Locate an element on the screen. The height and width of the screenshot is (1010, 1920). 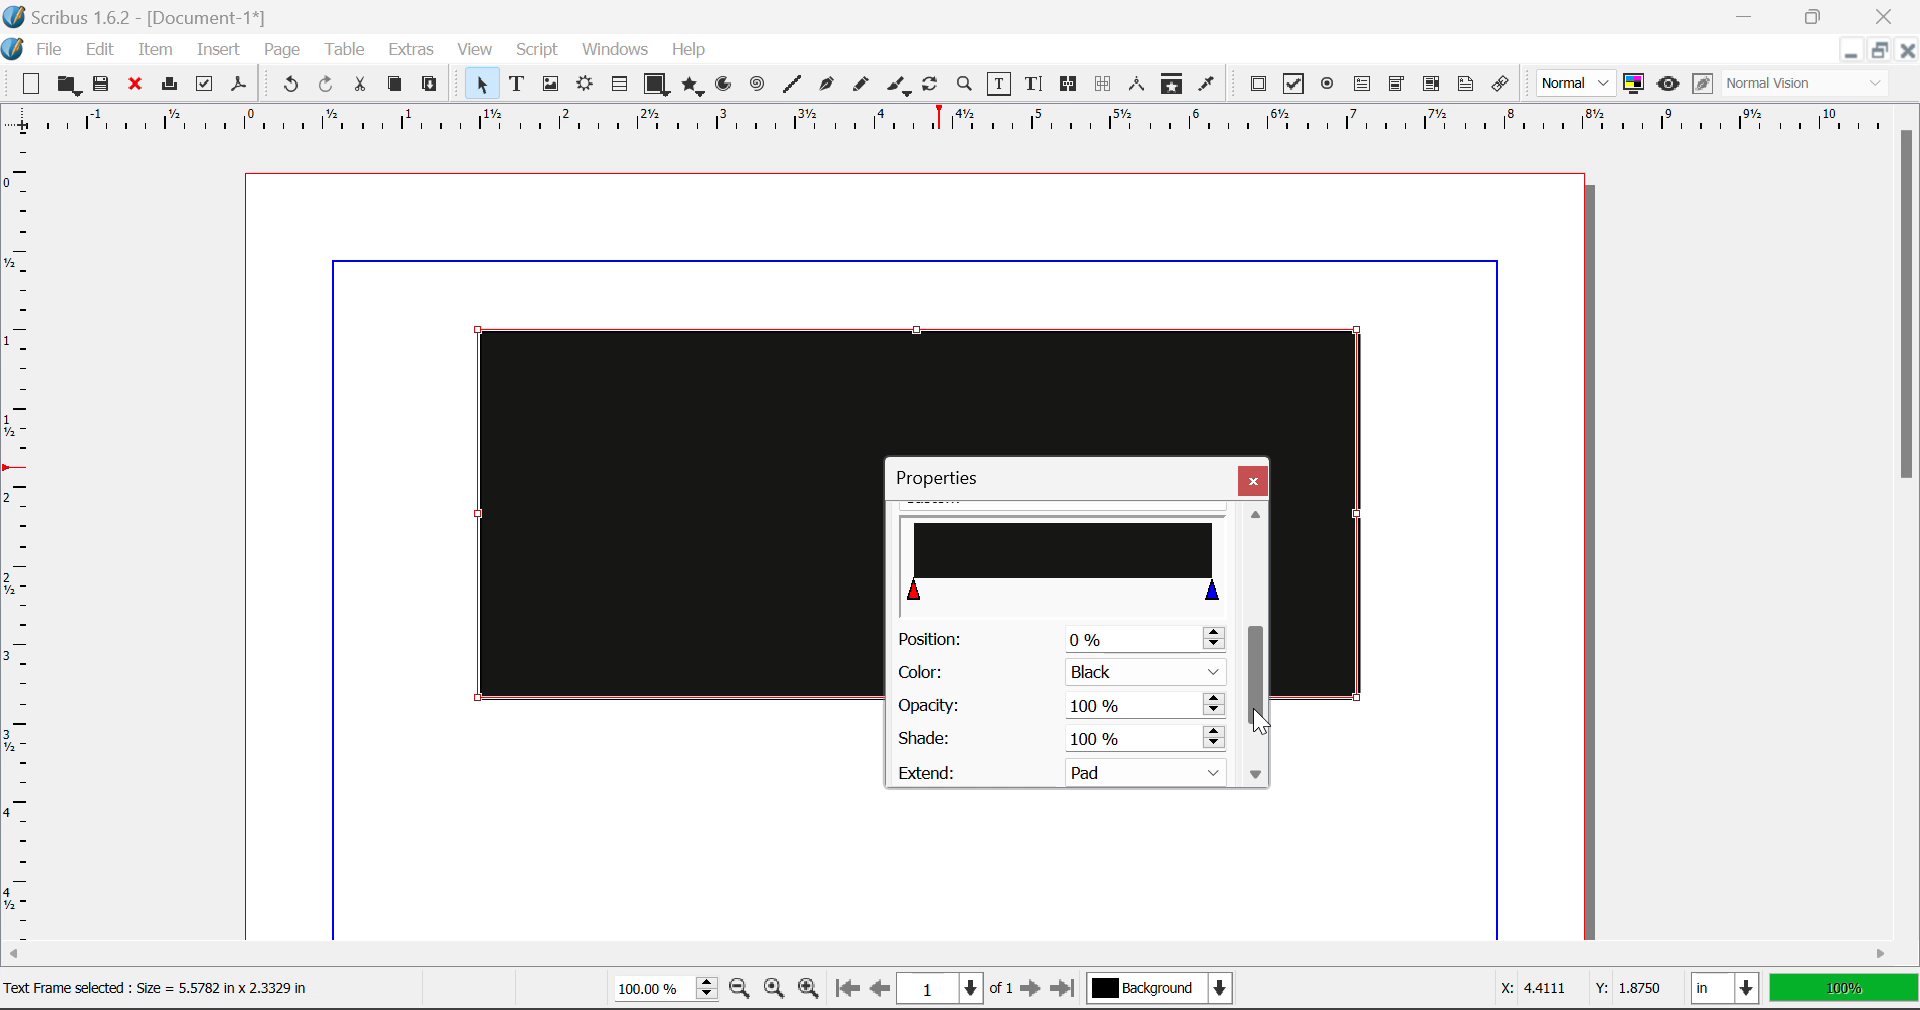
Calligraphic Line is located at coordinates (900, 88).